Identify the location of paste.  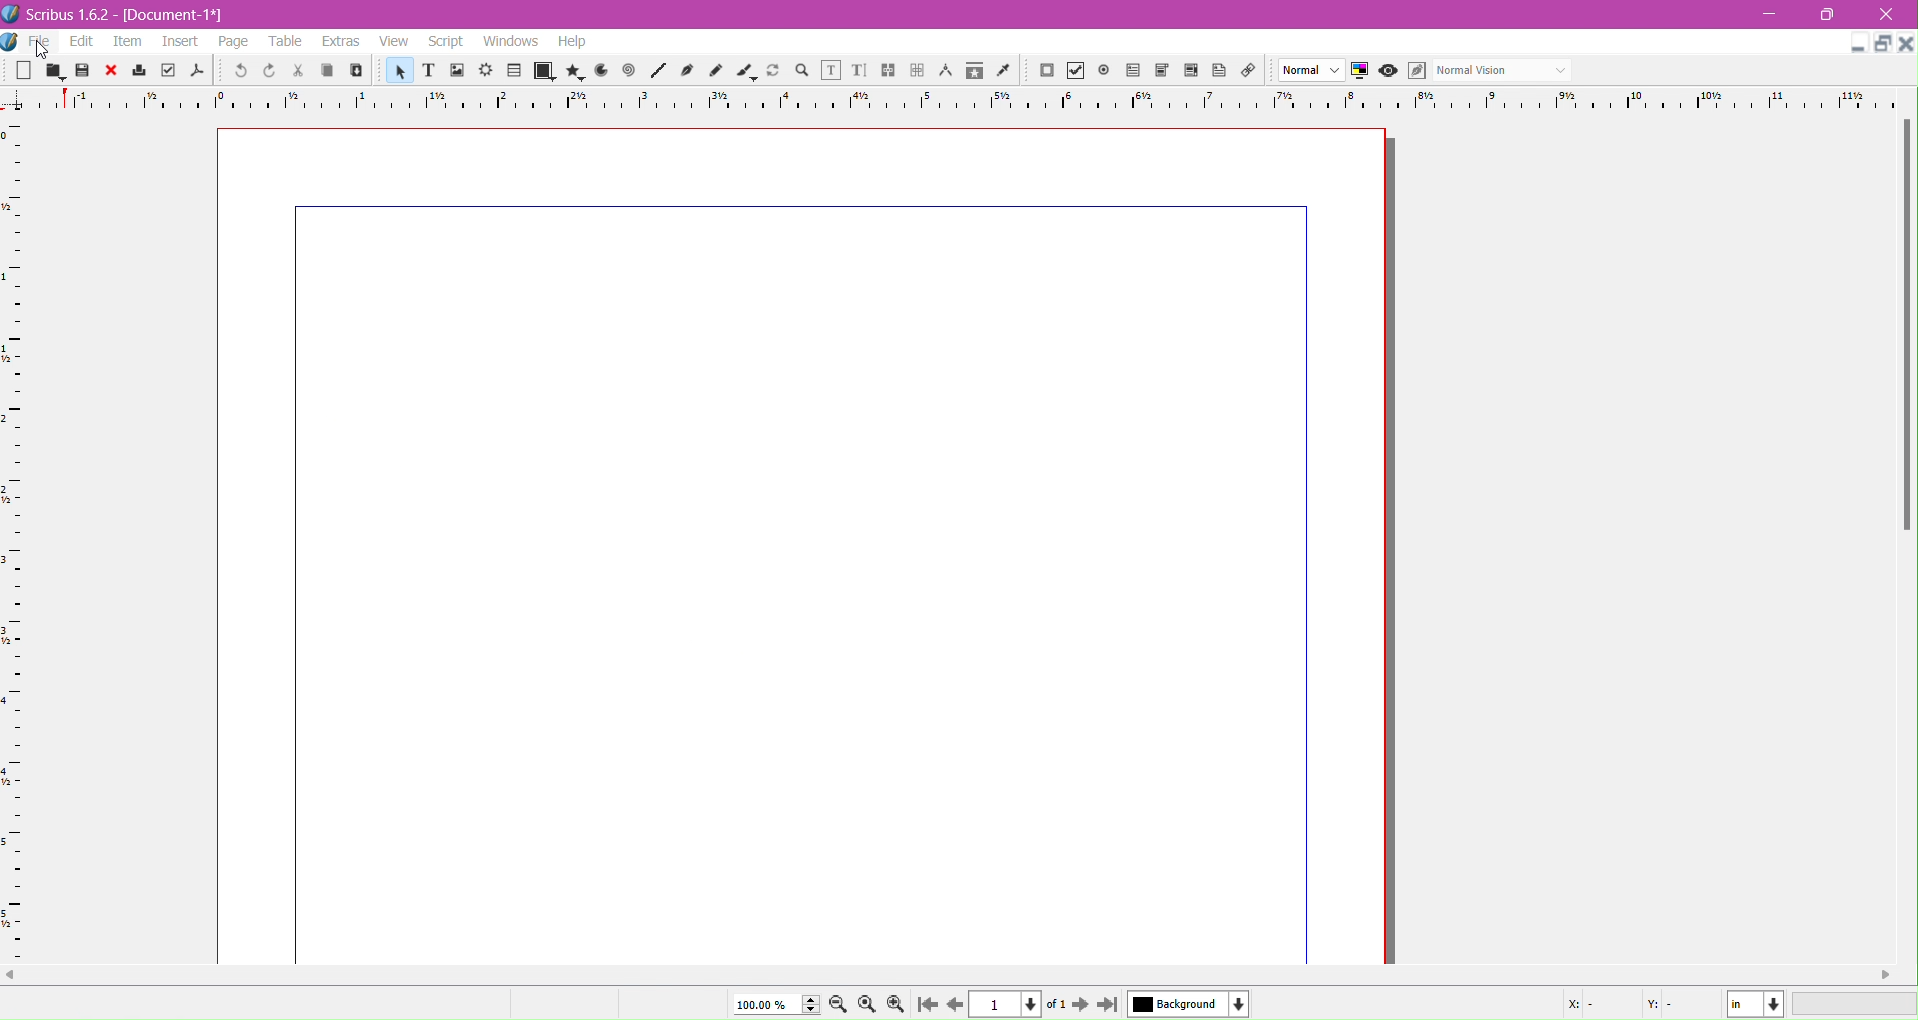
(355, 71).